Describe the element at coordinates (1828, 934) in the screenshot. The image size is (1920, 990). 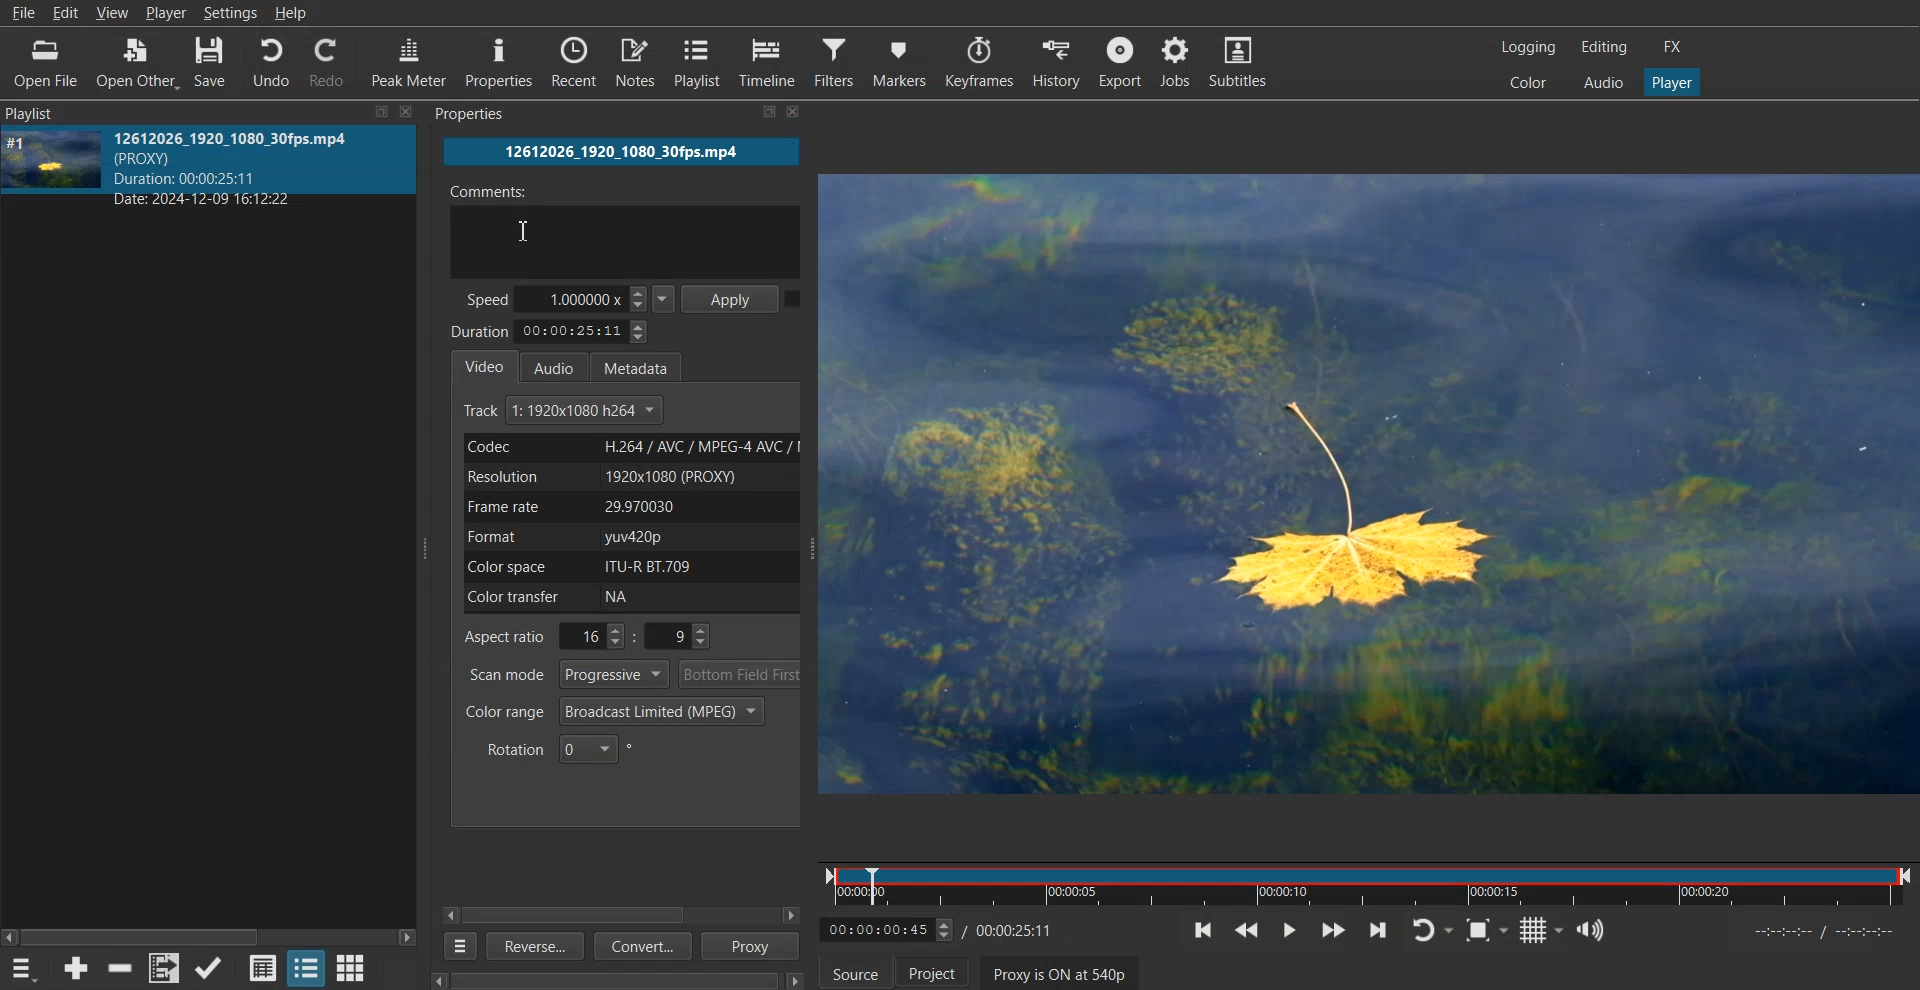
I see `timeline` at that location.